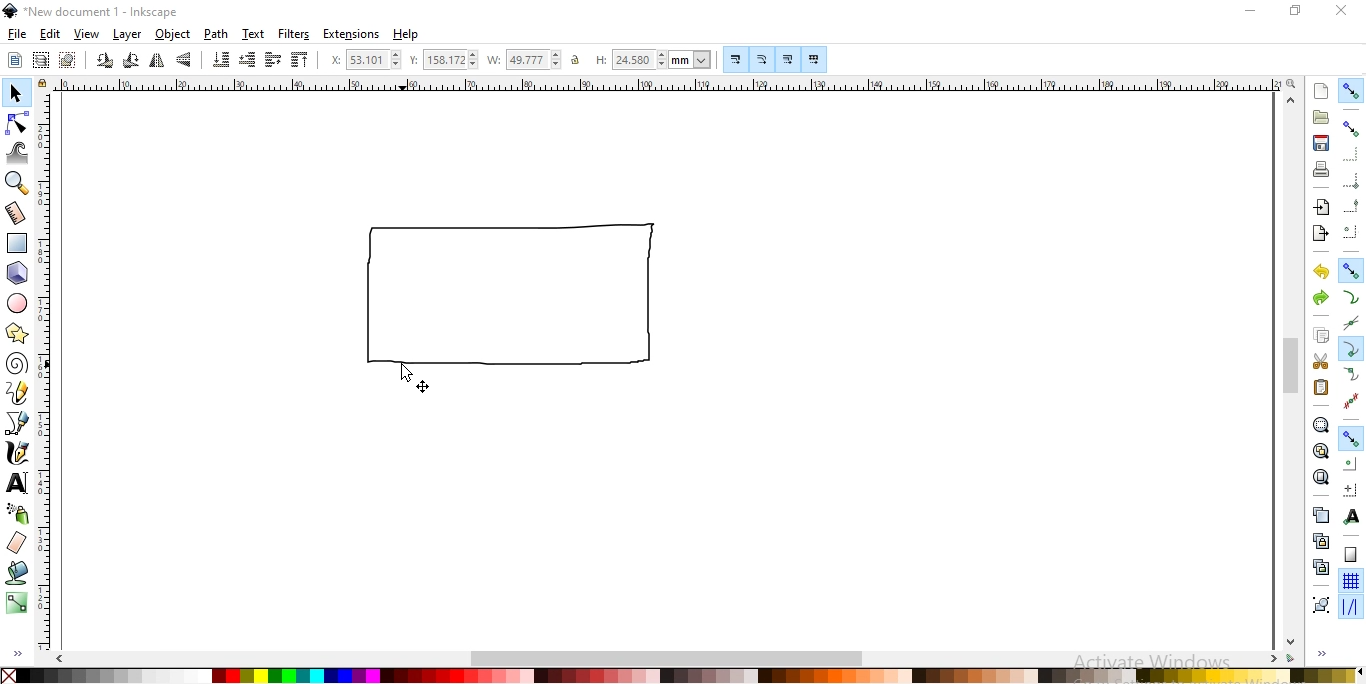 The width and height of the screenshot is (1366, 684). I want to click on snap an item's rotation center, so click(1350, 489).